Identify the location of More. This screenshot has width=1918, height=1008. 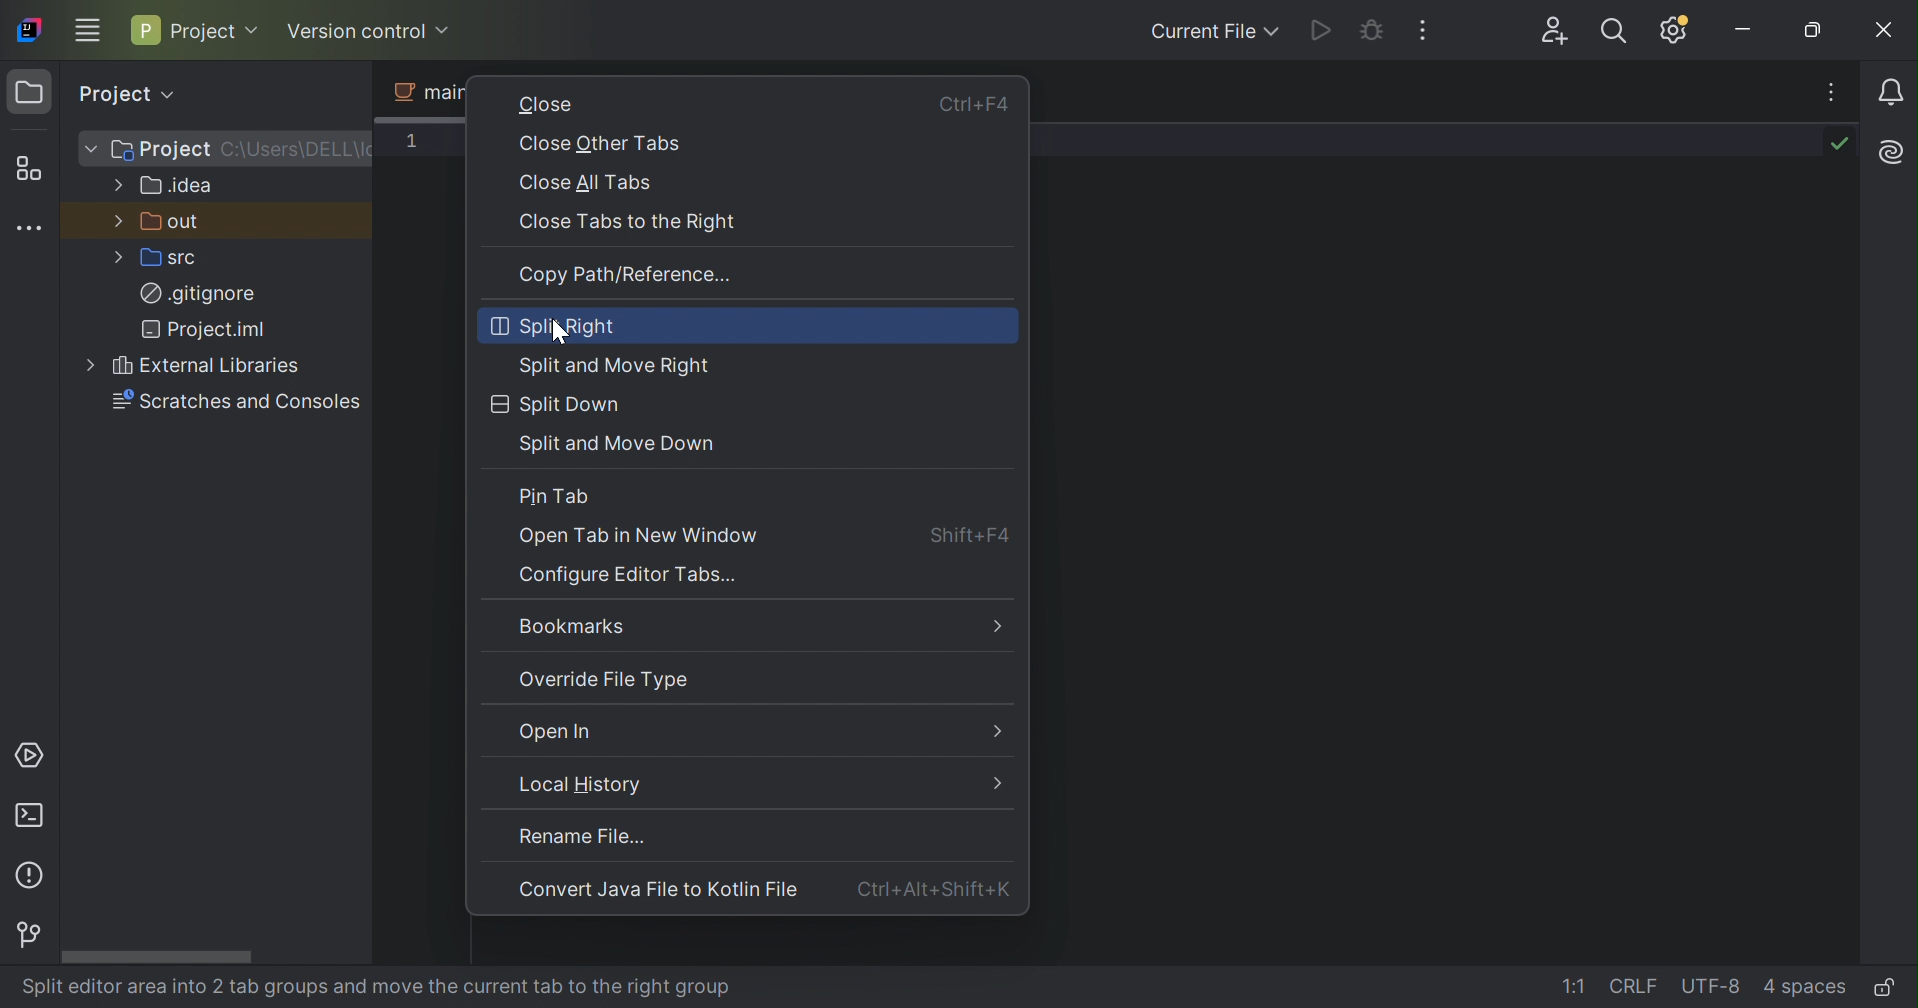
(118, 259).